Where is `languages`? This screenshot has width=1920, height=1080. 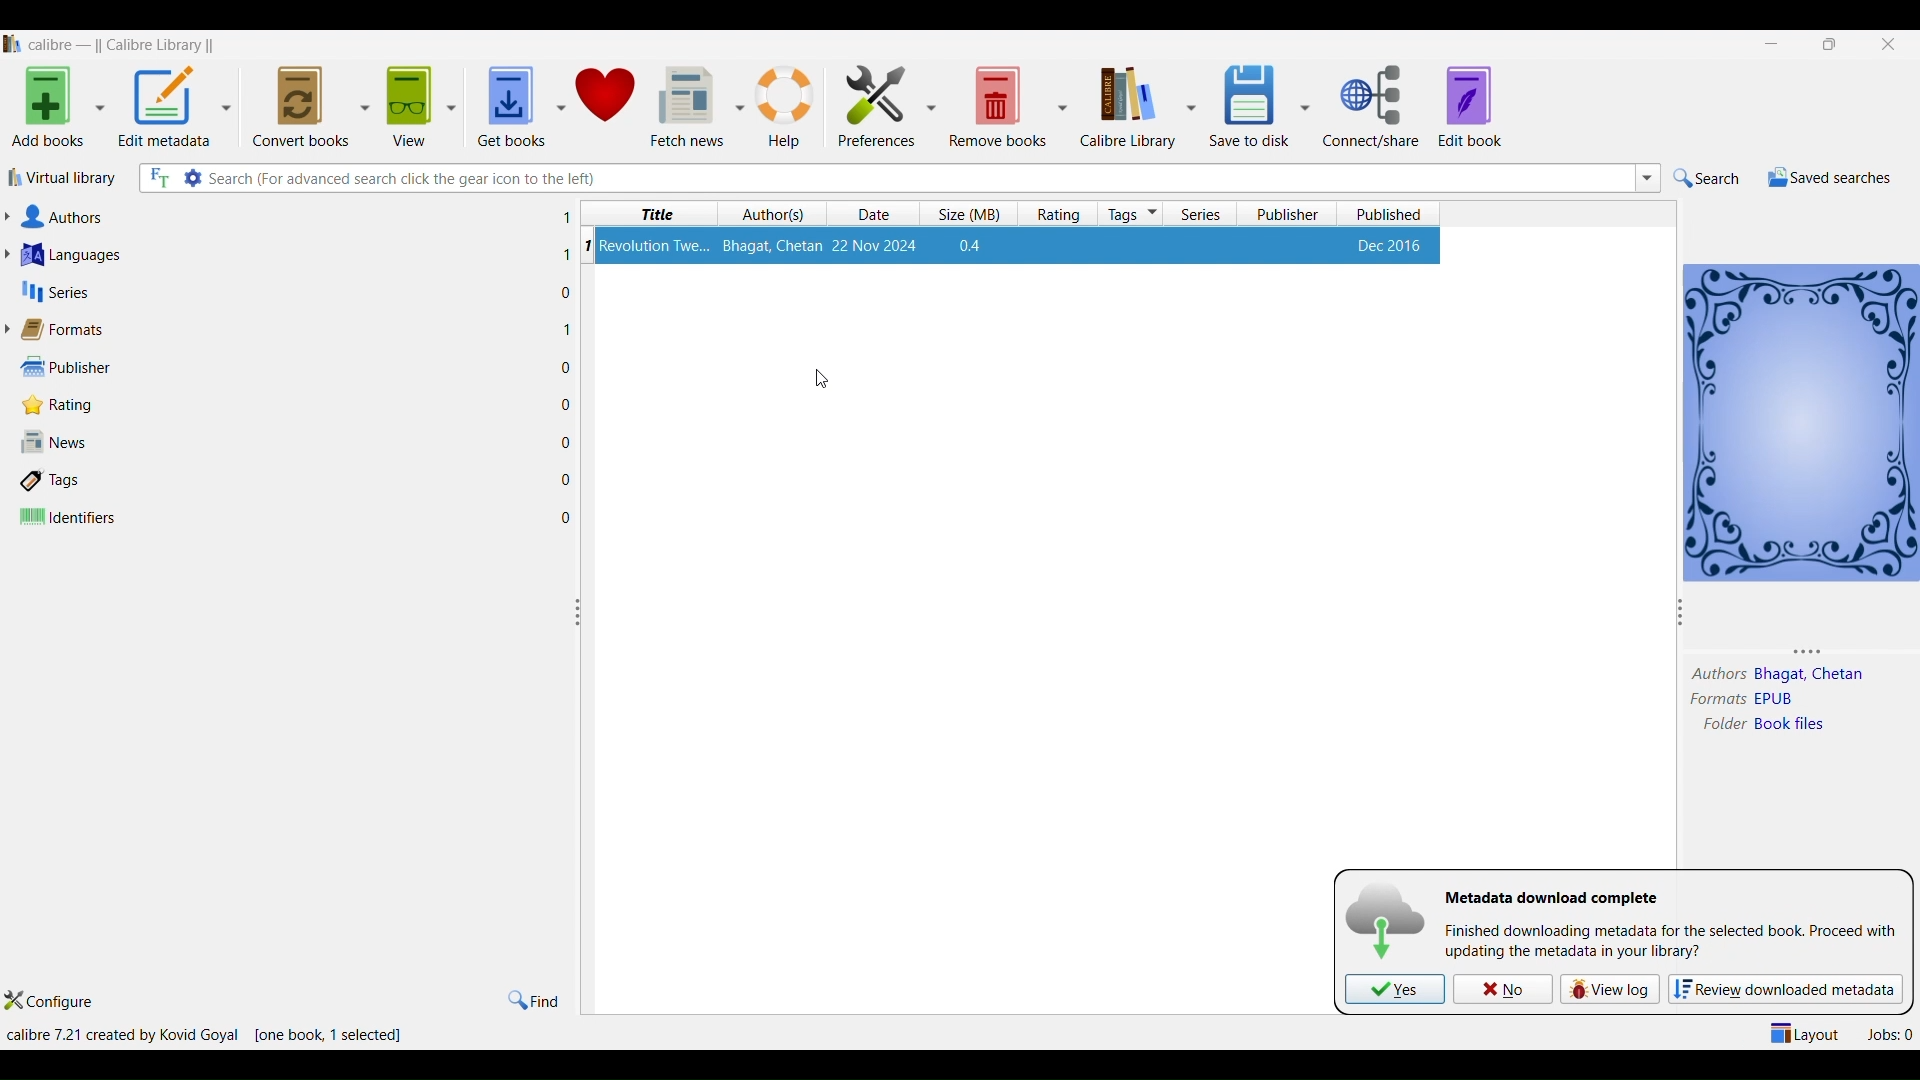
languages is located at coordinates (77, 255).